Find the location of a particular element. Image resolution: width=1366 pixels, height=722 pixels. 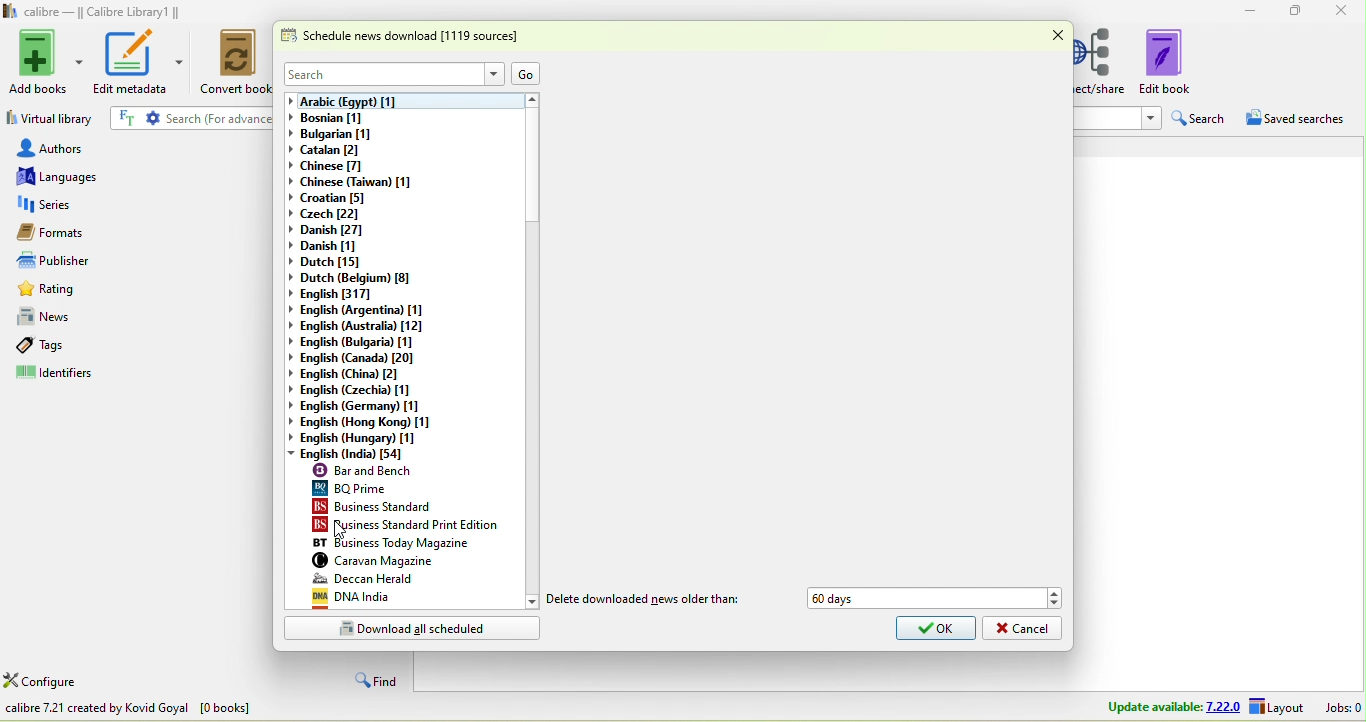

Drop down is located at coordinates (1149, 118).